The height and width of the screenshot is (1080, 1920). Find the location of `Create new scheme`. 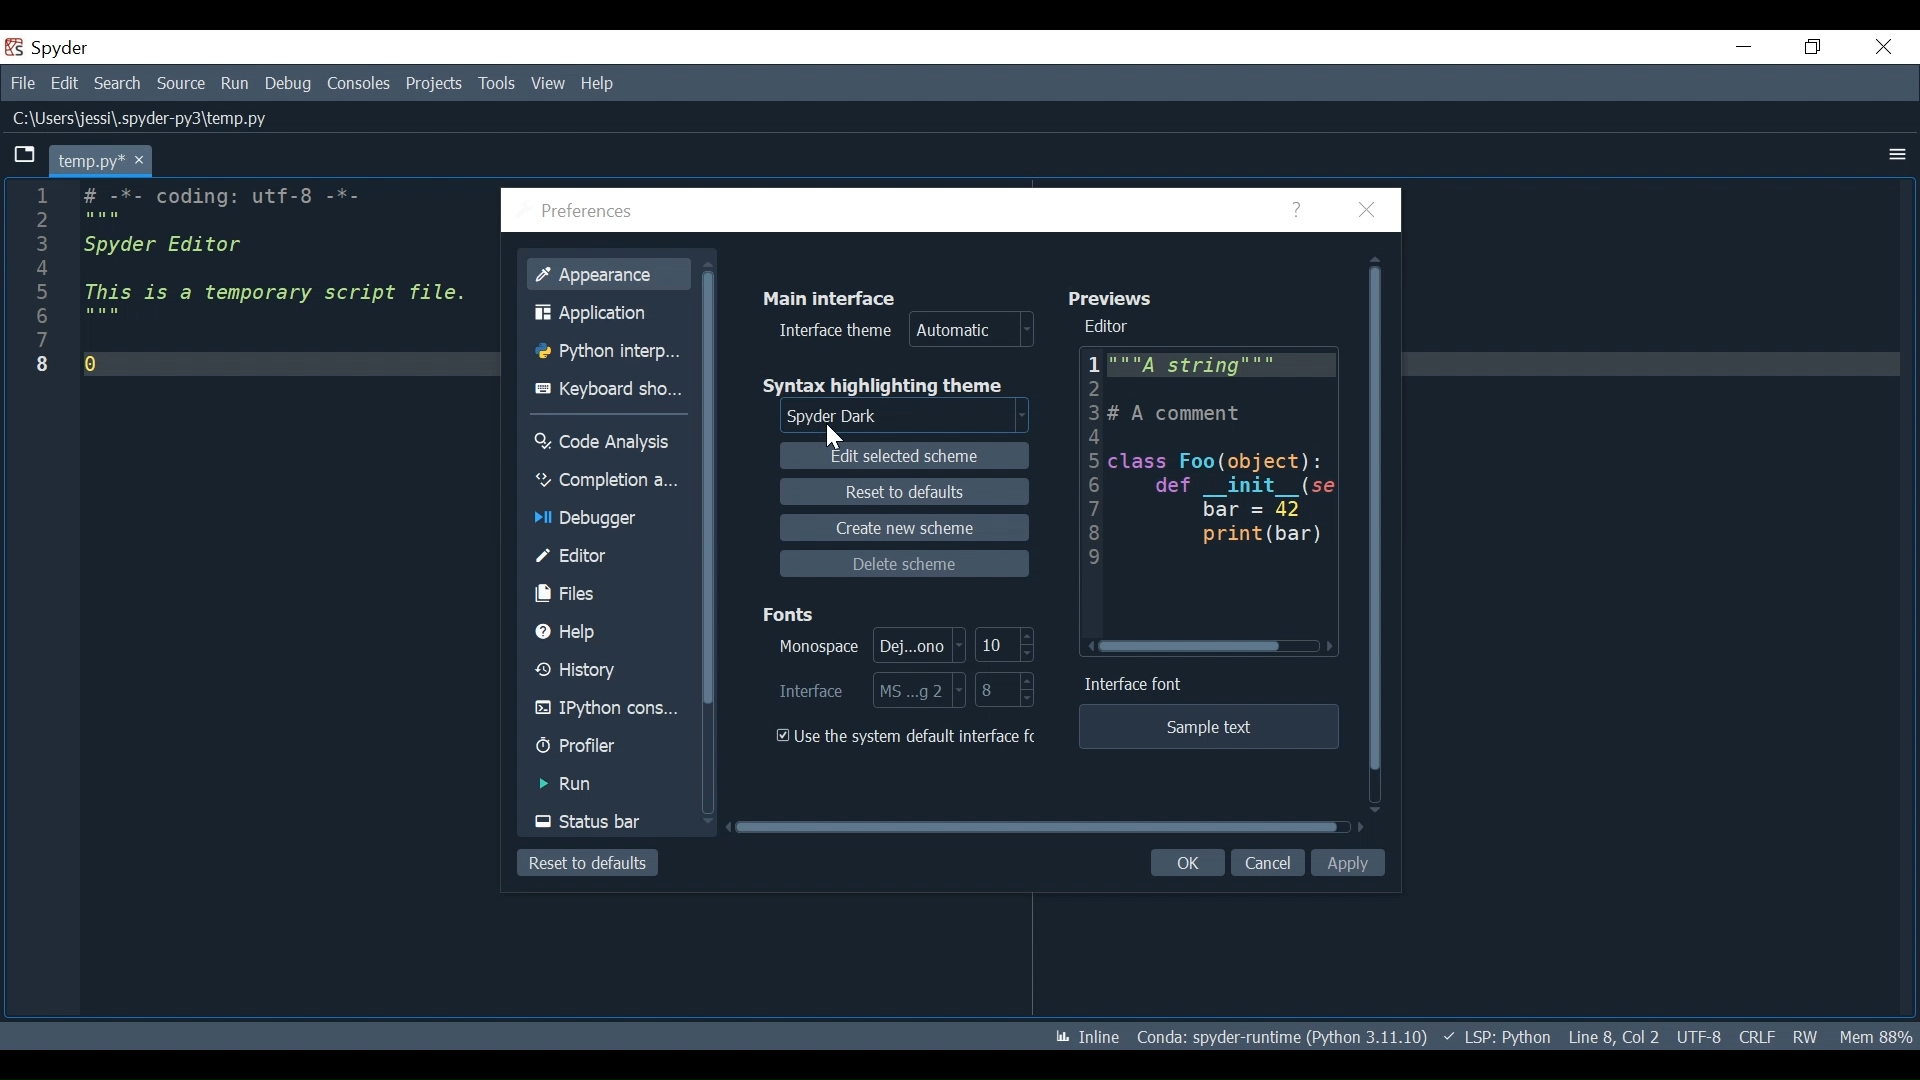

Create new scheme is located at coordinates (904, 528).